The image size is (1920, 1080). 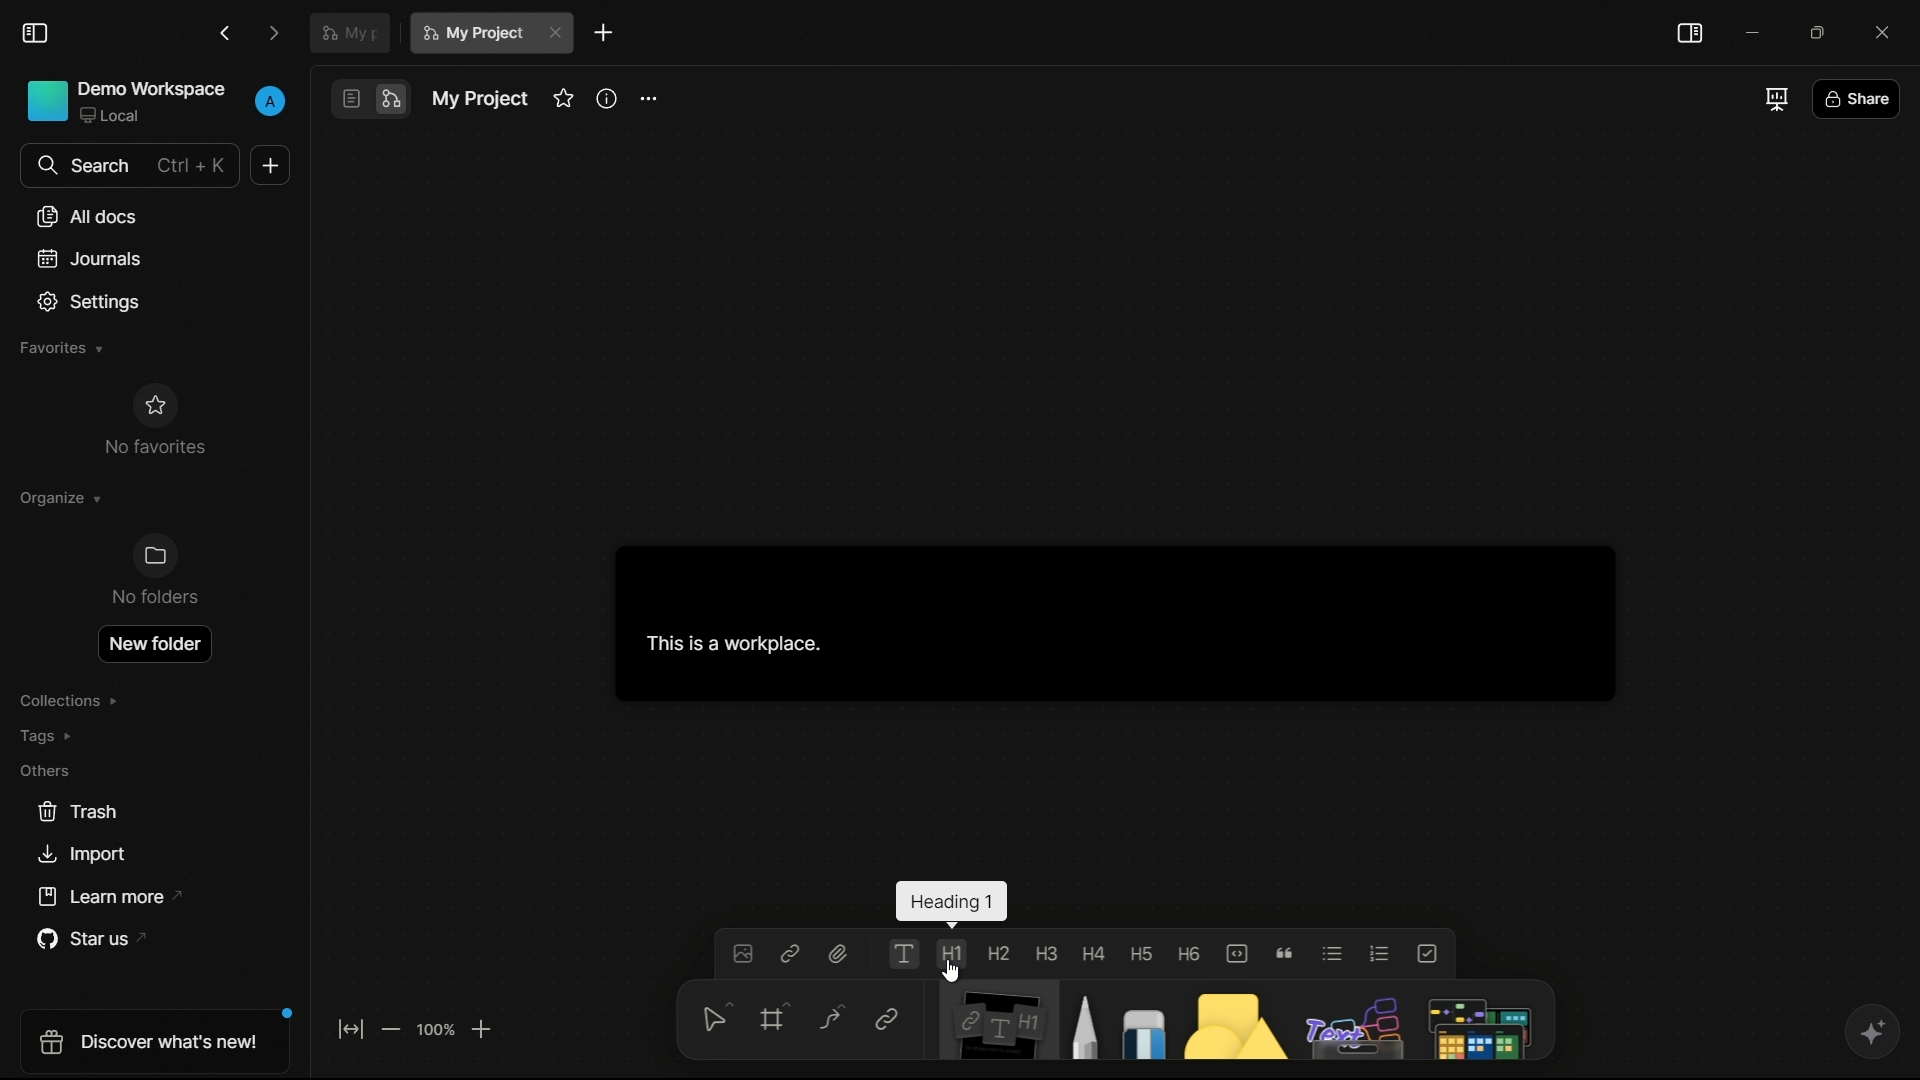 I want to click on This is a workspace, so click(x=1105, y=624).